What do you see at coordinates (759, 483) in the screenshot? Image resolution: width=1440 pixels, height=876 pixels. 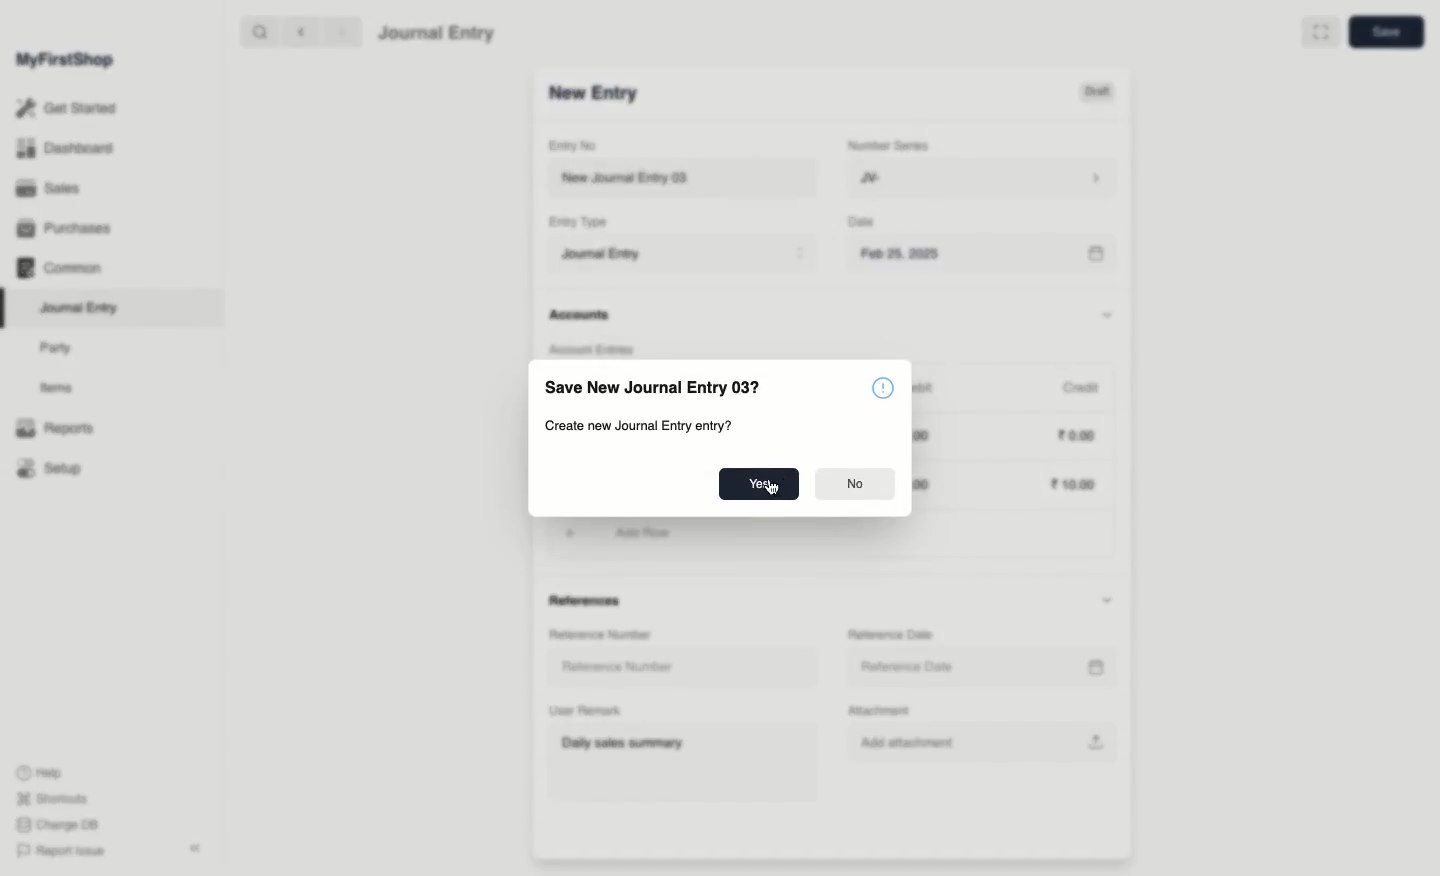 I see `Yes` at bounding box center [759, 483].